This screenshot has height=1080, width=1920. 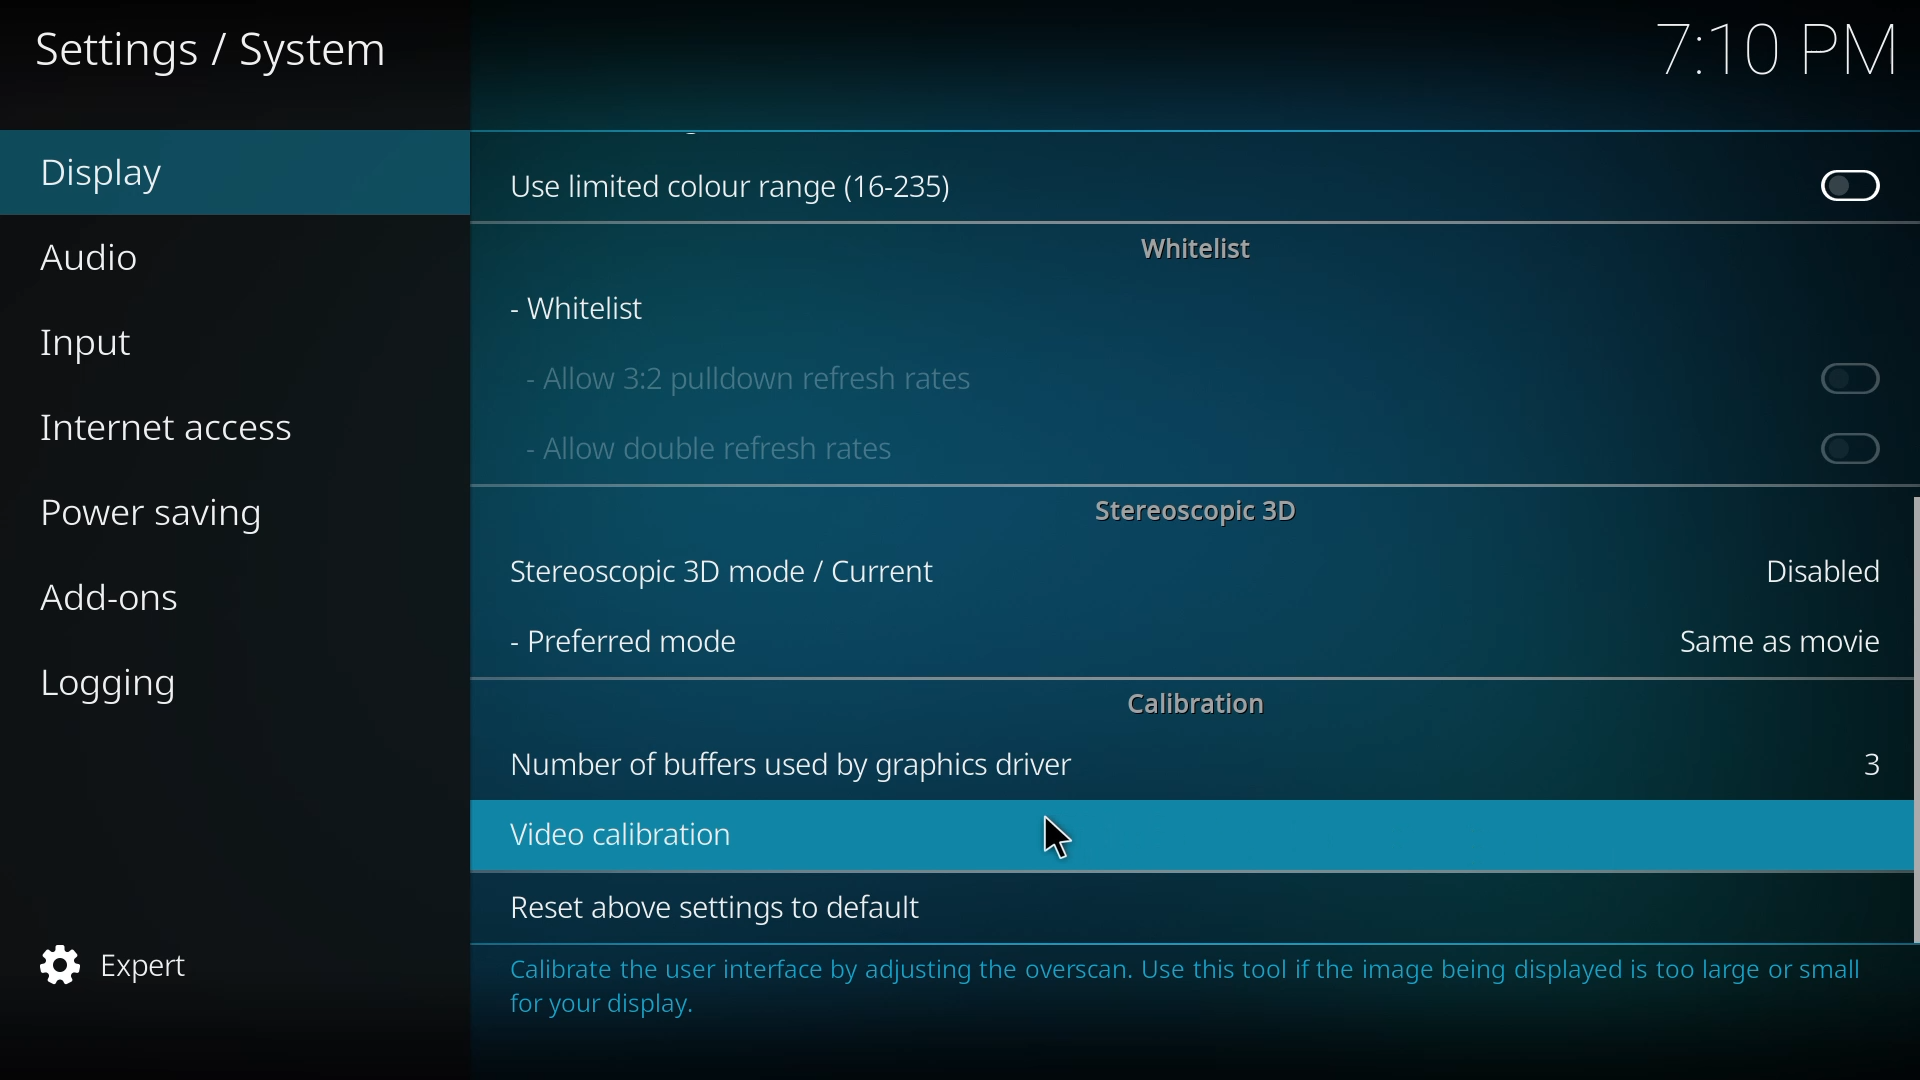 What do you see at coordinates (98, 341) in the screenshot?
I see `input` at bounding box center [98, 341].